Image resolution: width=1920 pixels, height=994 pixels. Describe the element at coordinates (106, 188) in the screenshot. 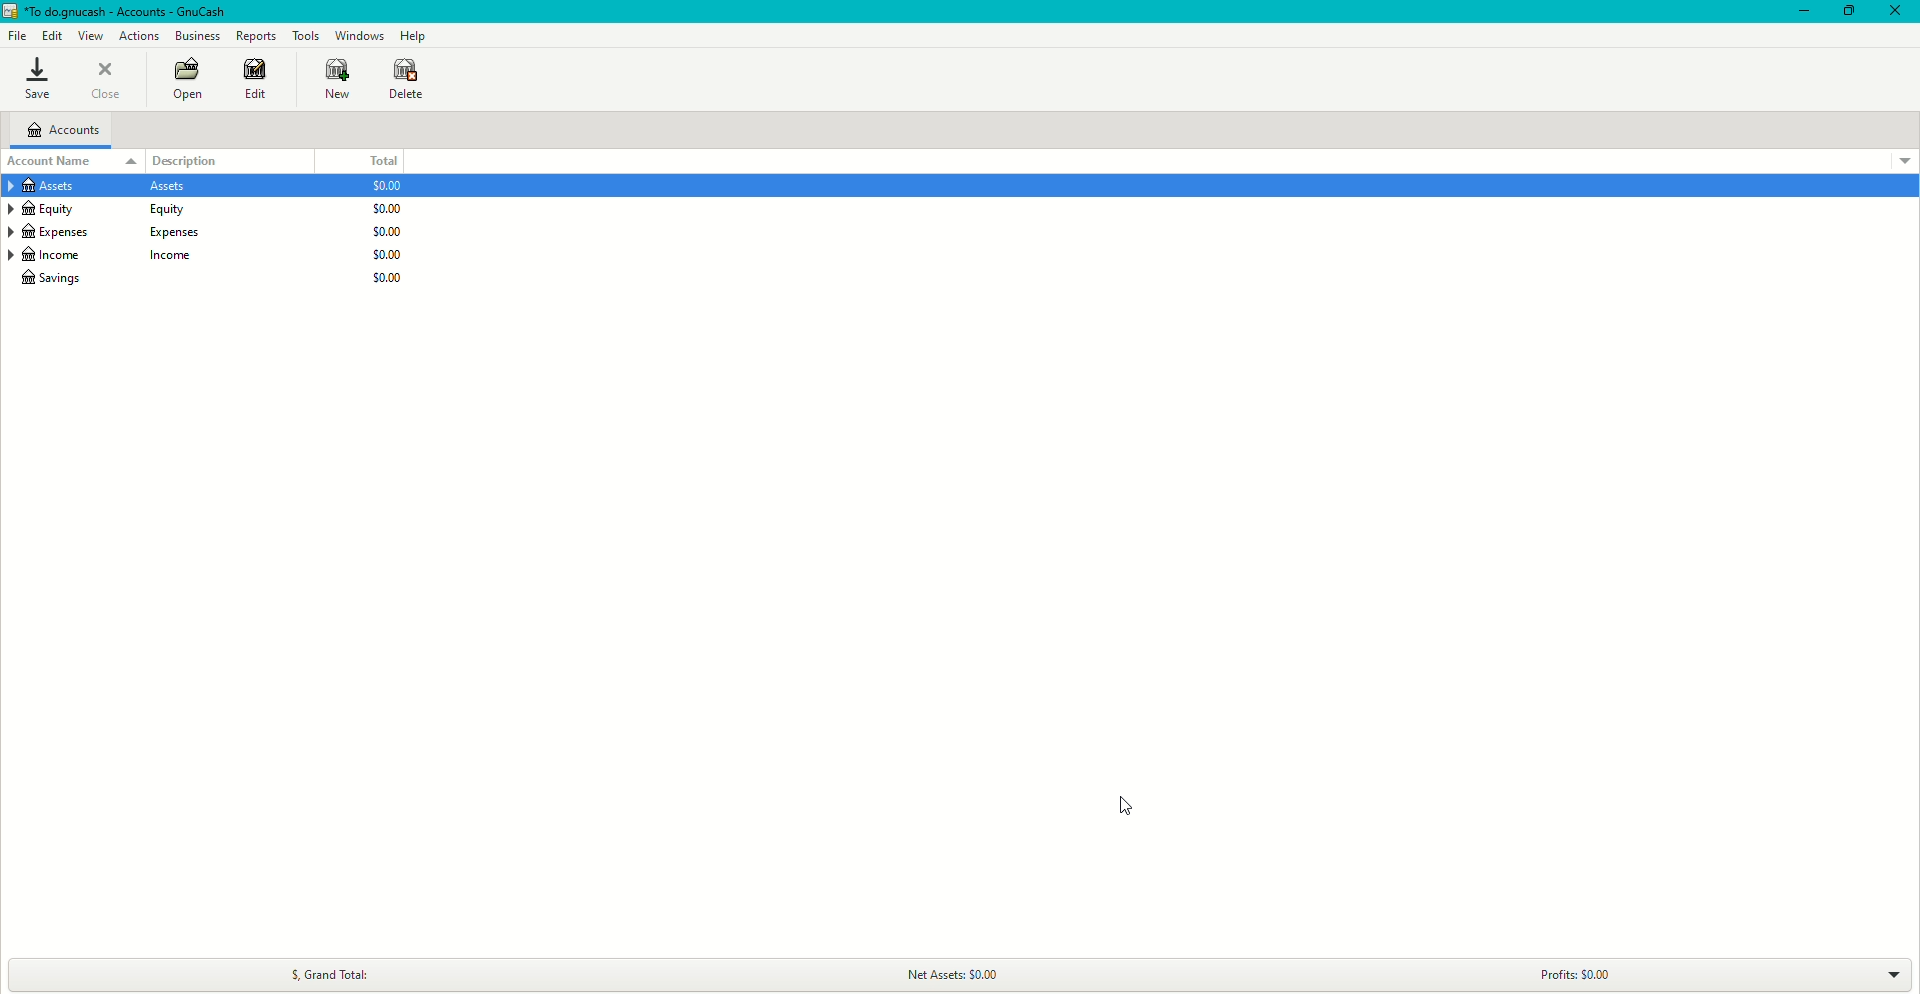

I see `Assets` at that location.